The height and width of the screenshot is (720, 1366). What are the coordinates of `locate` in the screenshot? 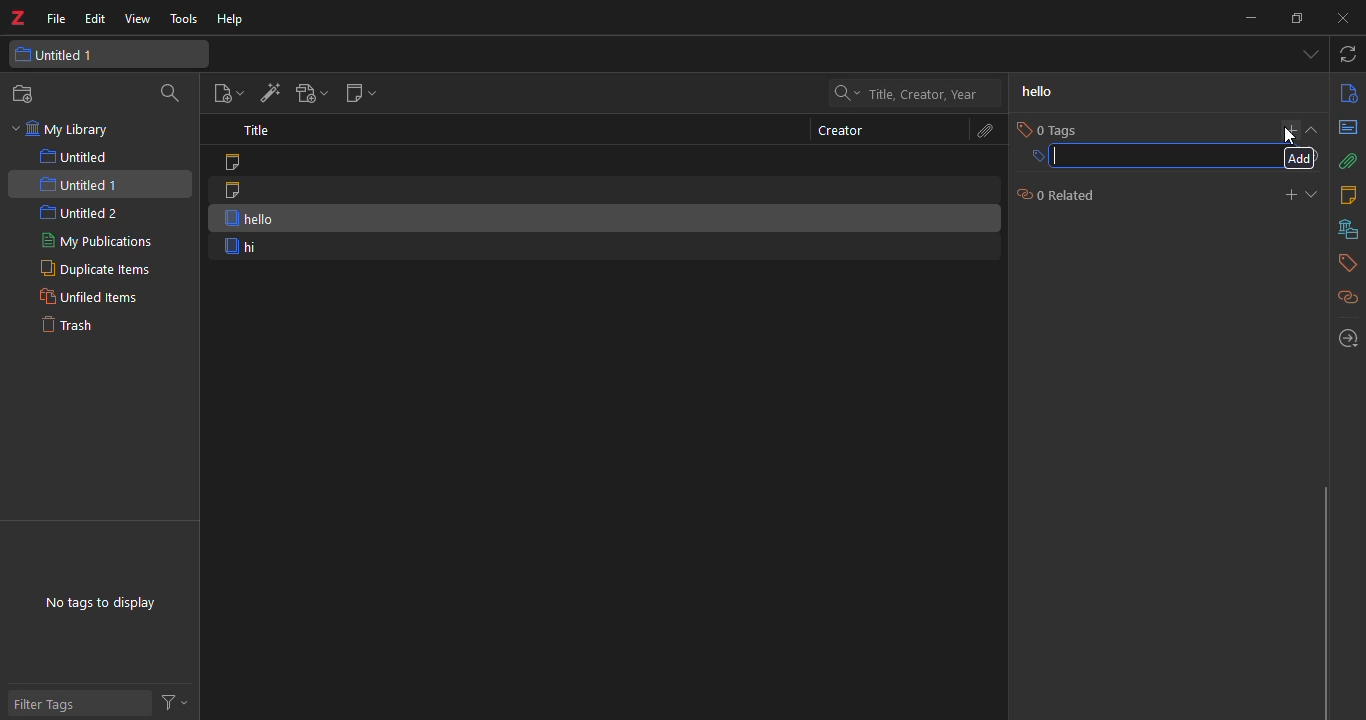 It's located at (1345, 336).